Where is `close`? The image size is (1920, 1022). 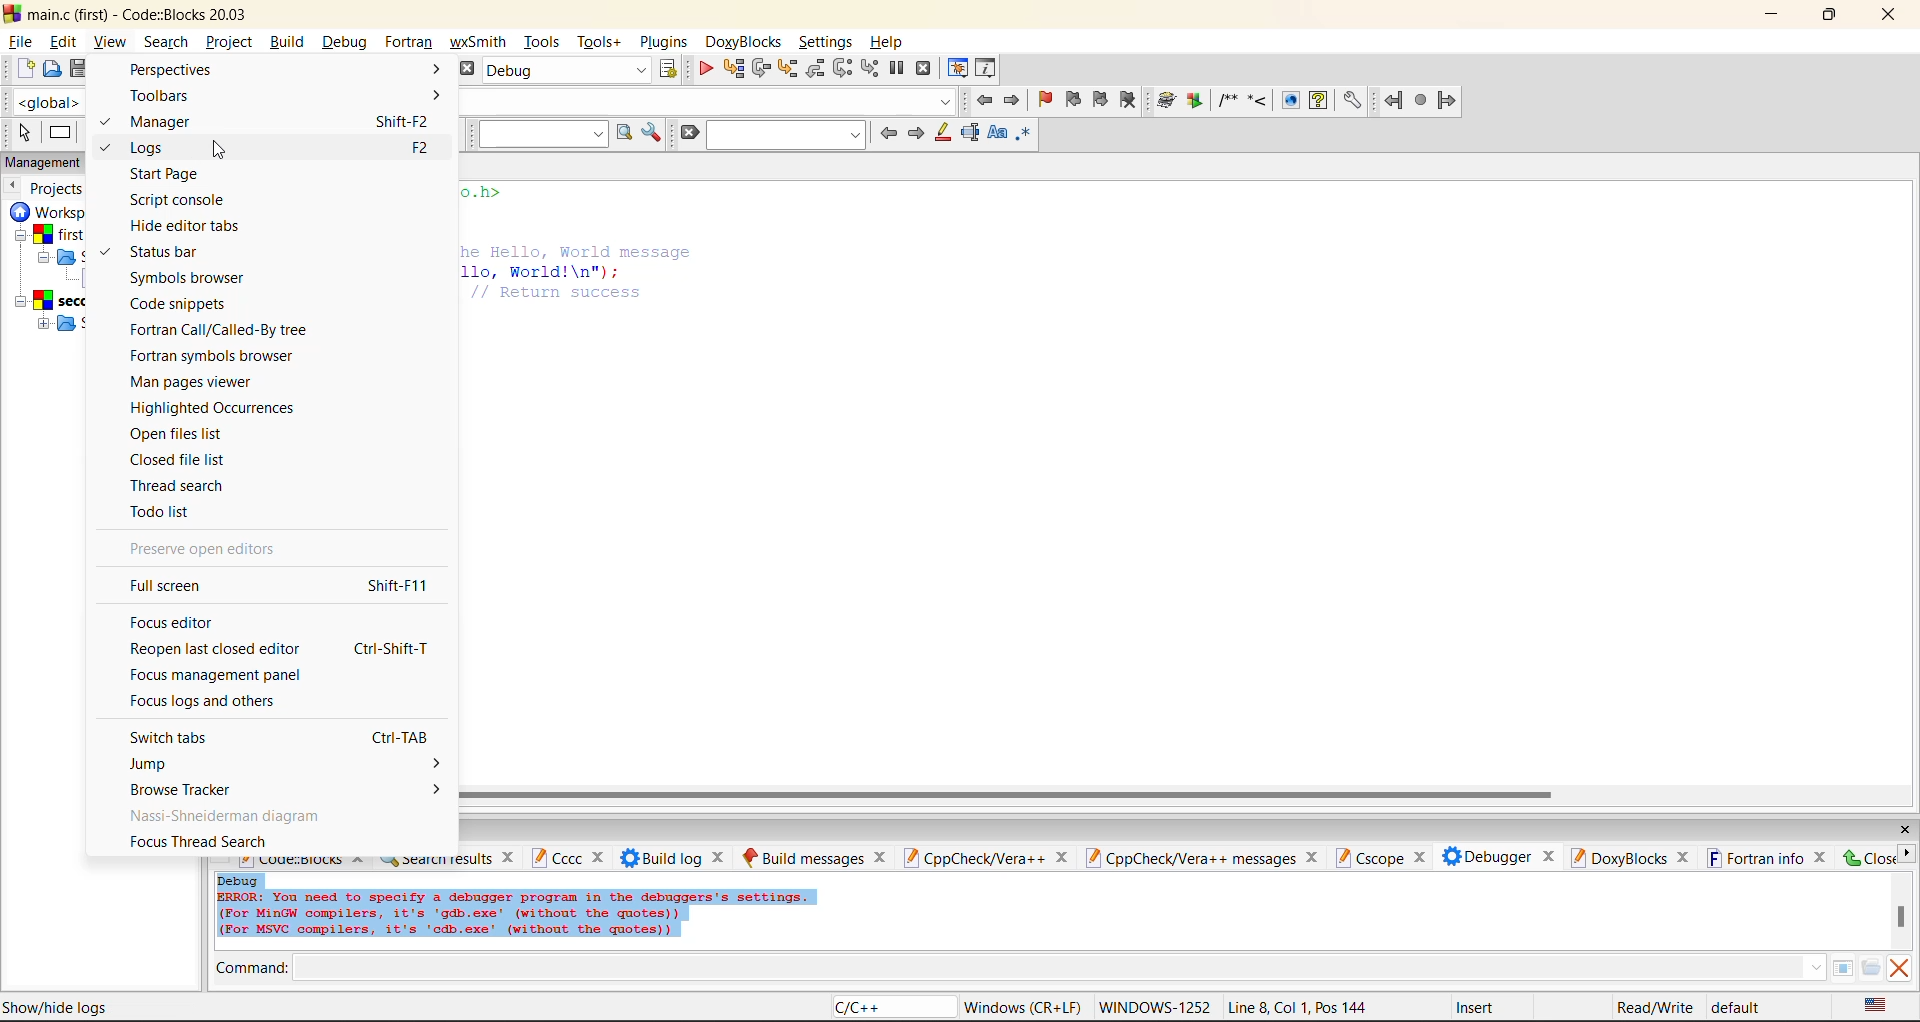
close is located at coordinates (1892, 18).